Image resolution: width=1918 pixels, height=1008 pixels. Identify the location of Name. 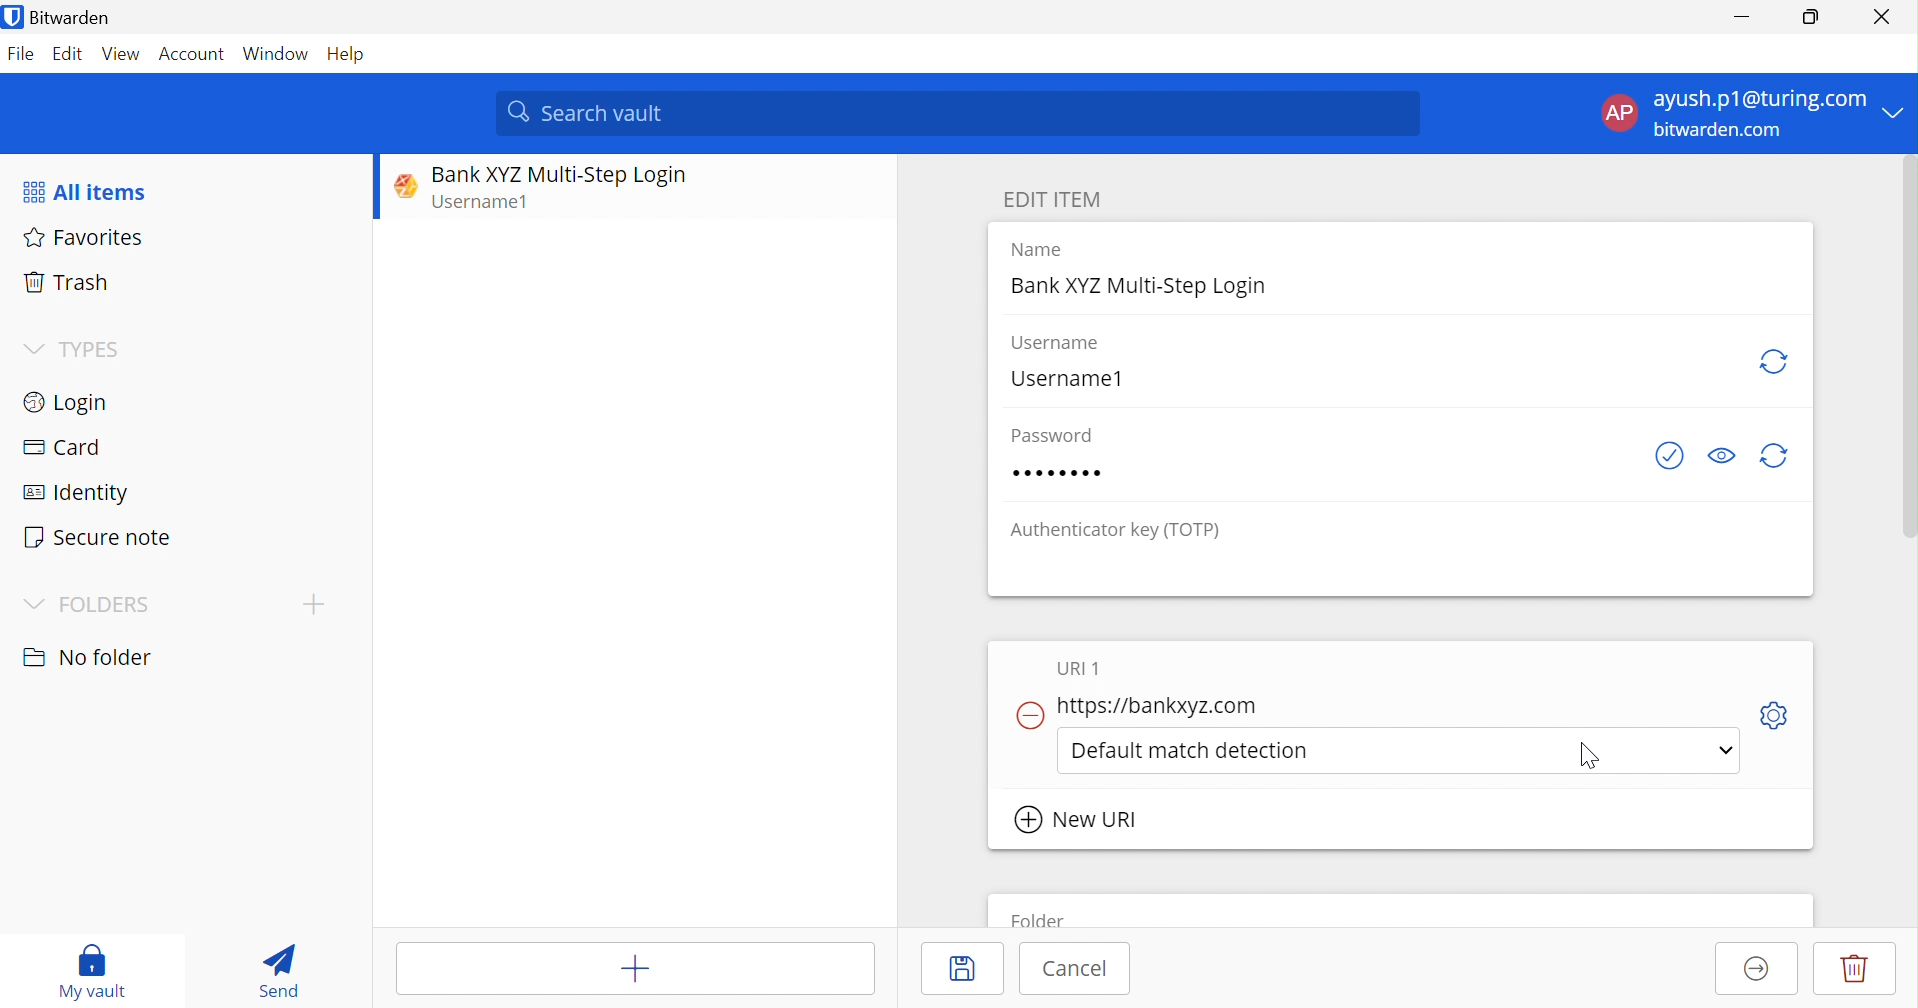
(1041, 250).